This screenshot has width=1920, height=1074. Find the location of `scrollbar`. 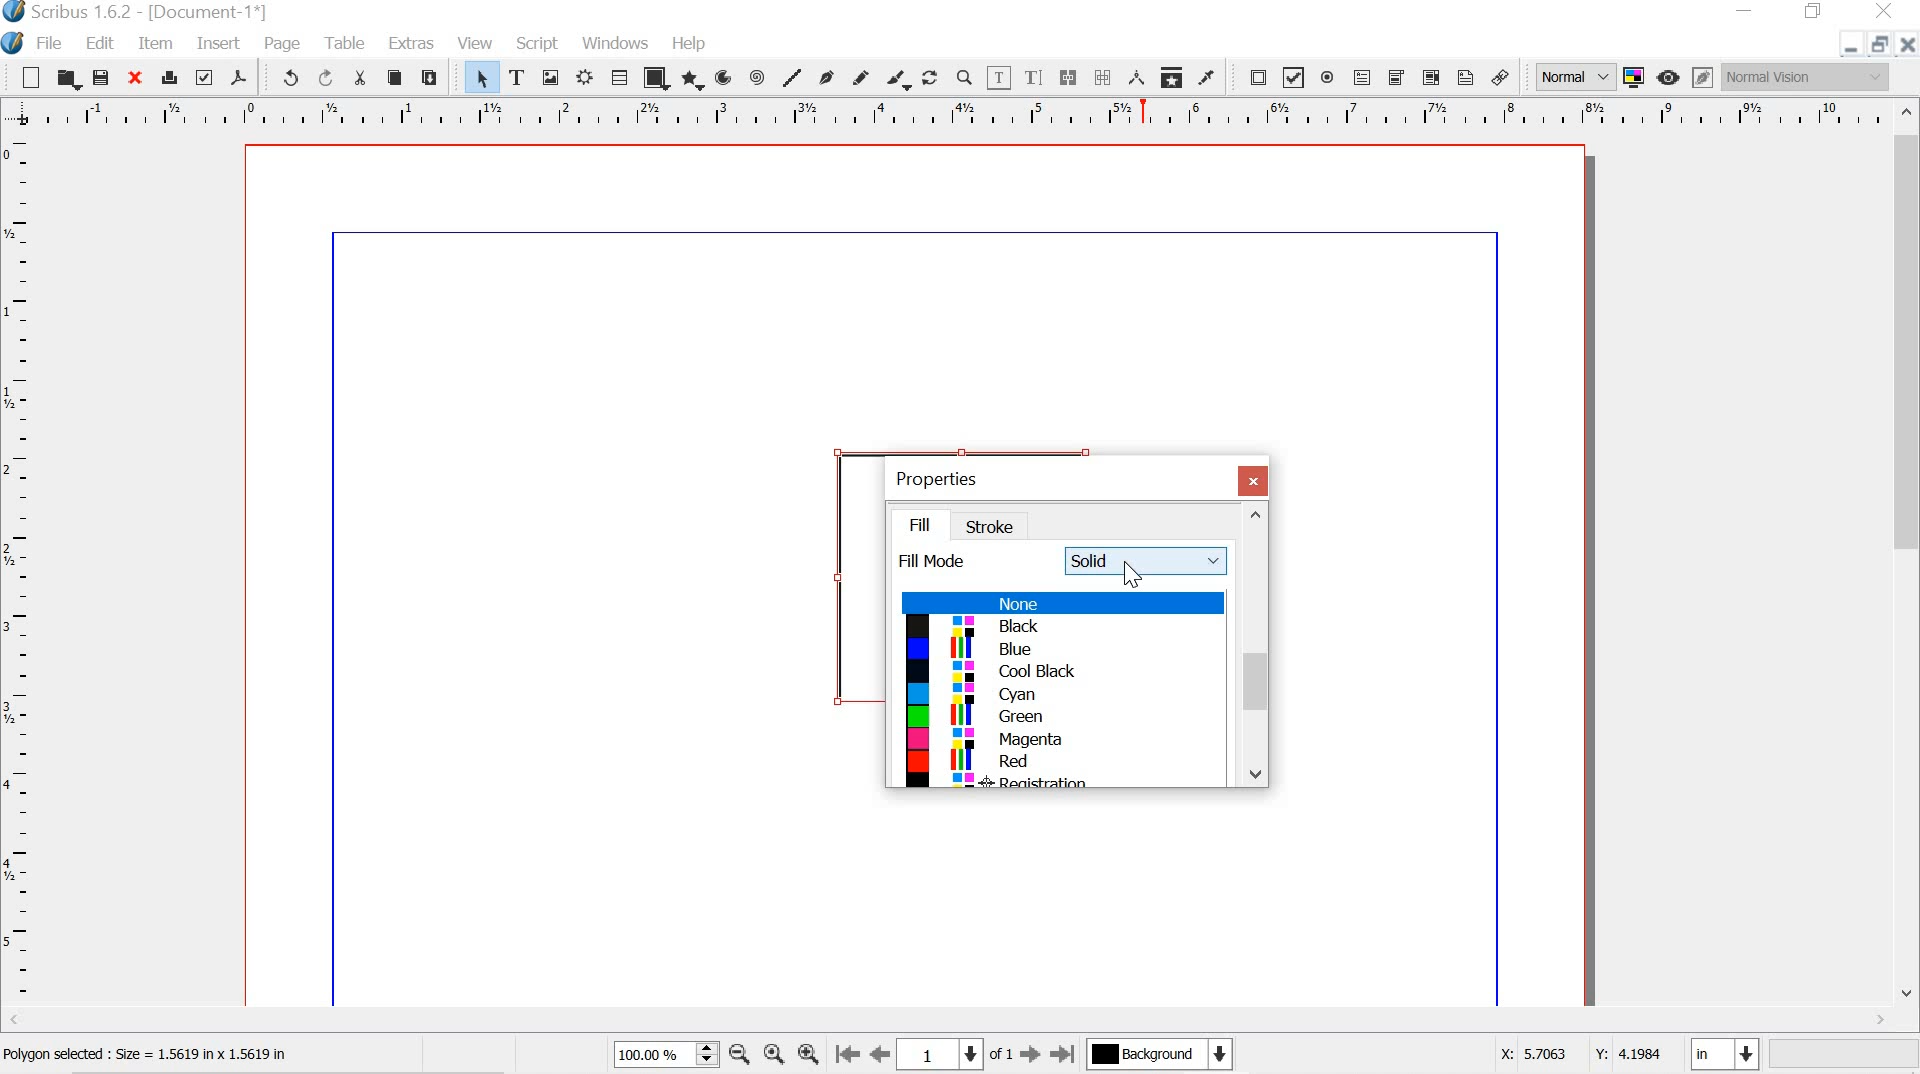

scrollbar is located at coordinates (1906, 557).